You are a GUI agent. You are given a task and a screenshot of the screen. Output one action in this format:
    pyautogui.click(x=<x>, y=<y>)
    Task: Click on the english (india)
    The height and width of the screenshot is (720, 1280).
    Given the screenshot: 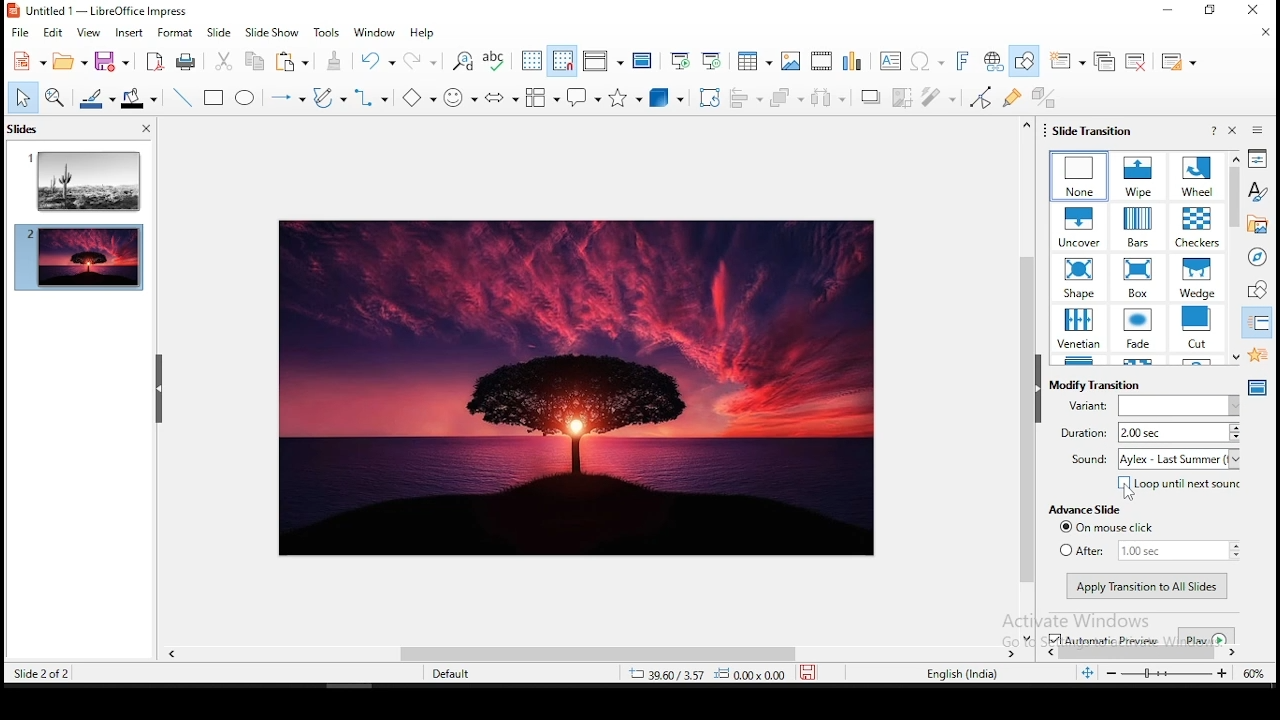 What is the action you would take?
    pyautogui.click(x=961, y=672)
    